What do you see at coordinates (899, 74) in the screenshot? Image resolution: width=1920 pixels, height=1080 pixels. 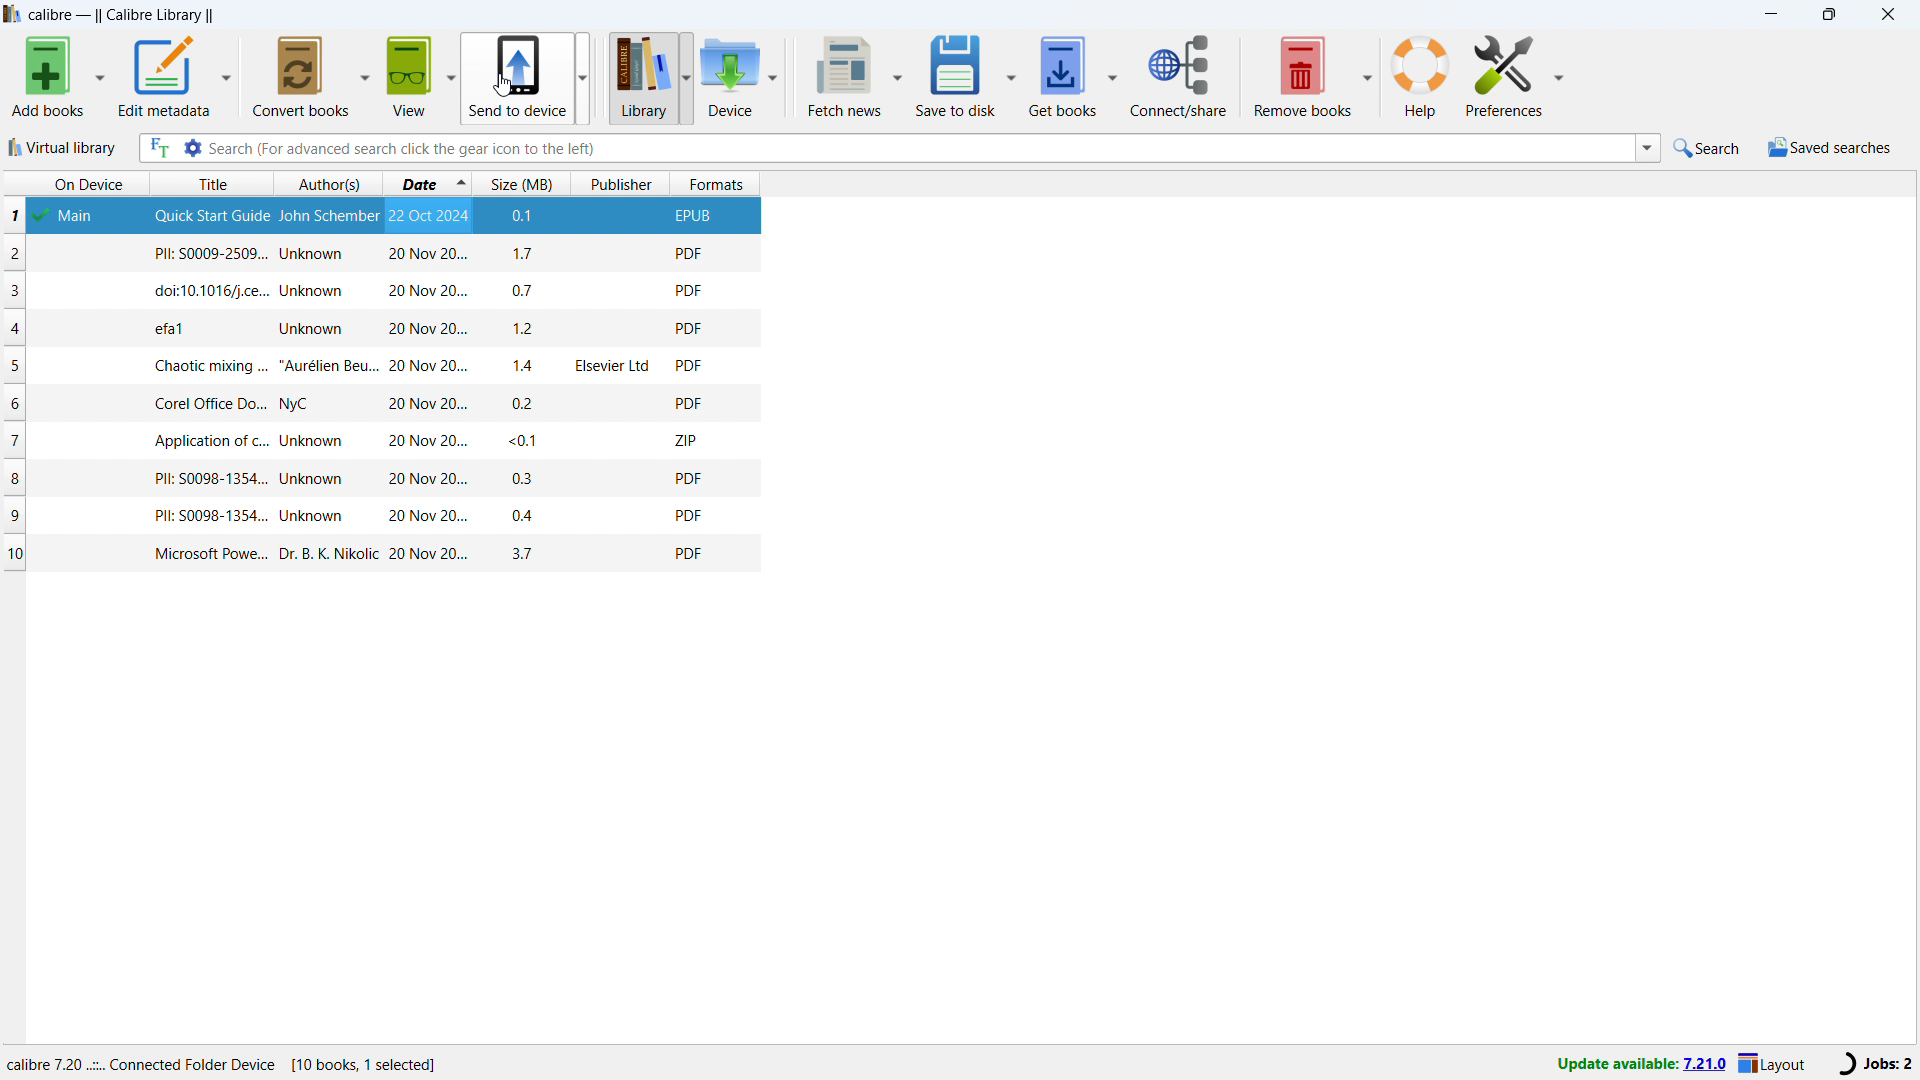 I see `fetch news options` at bounding box center [899, 74].